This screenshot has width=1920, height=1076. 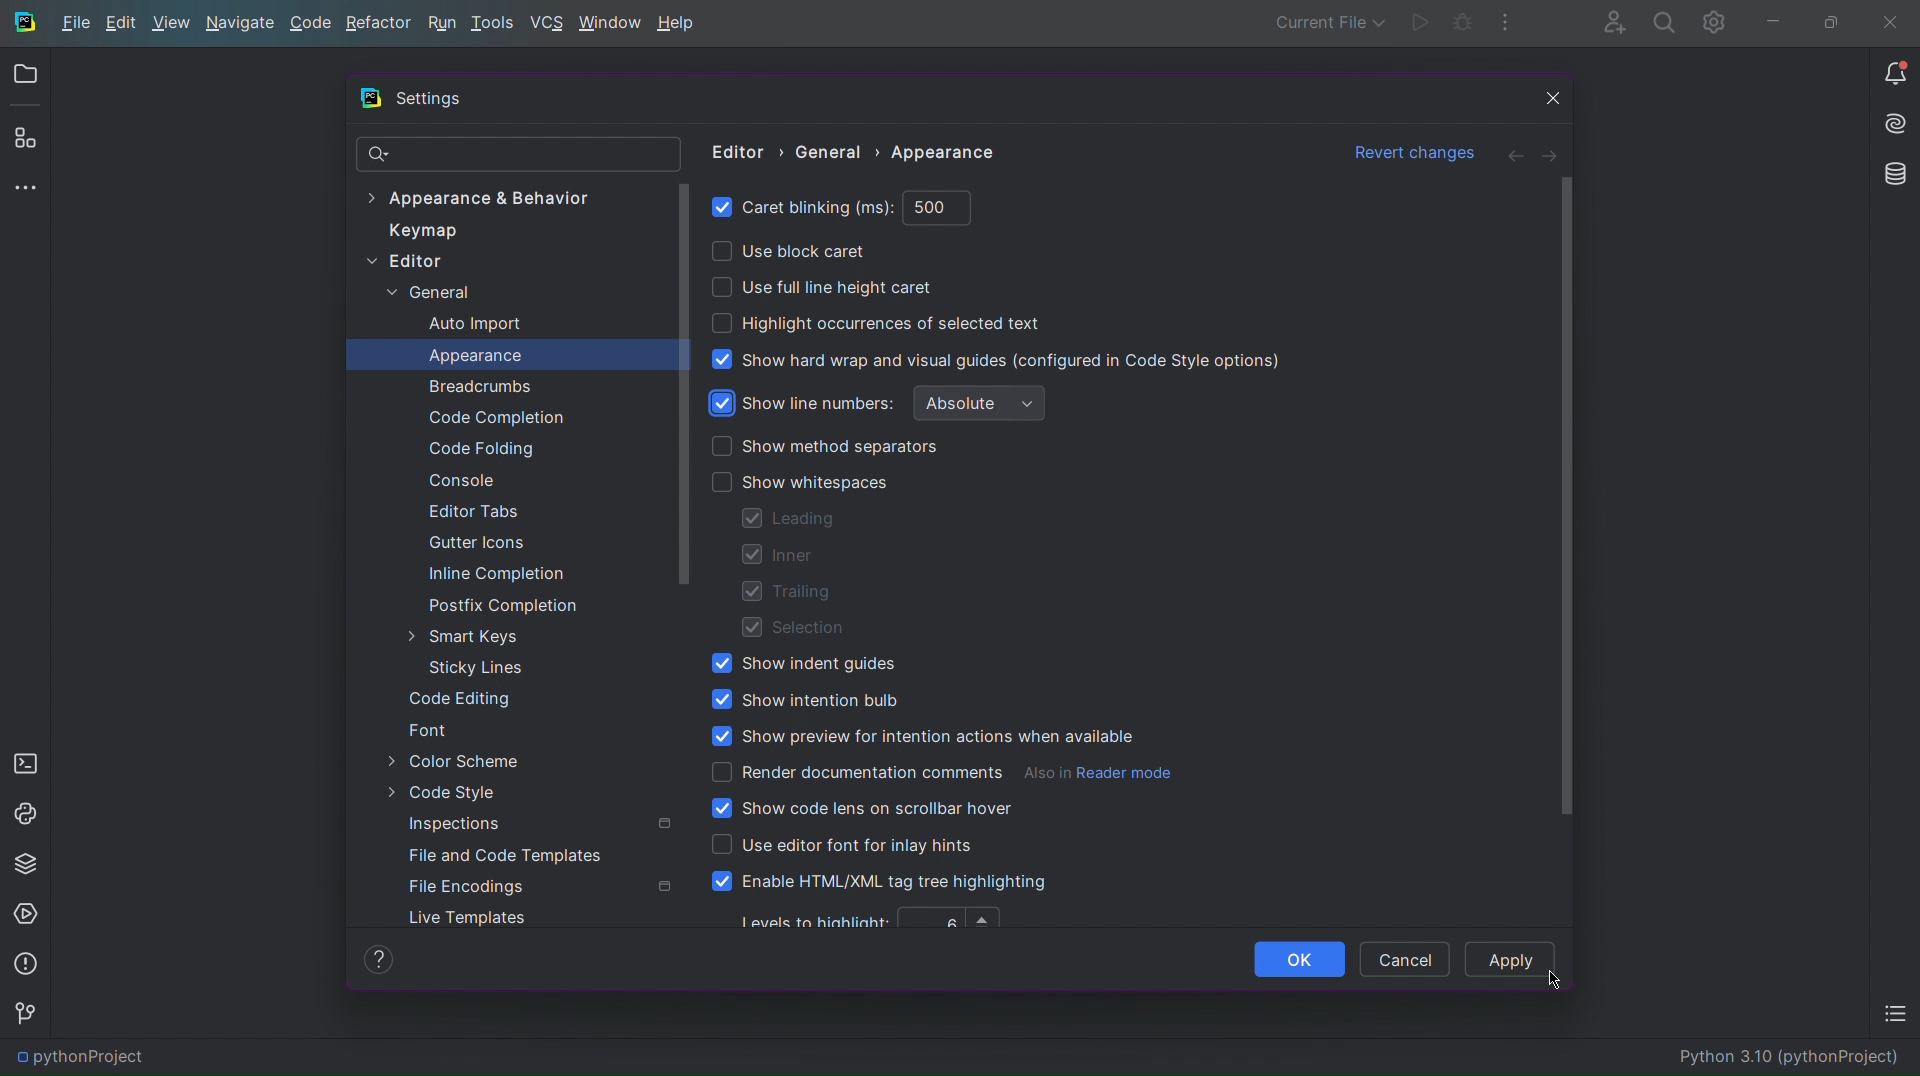 What do you see at coordinates (609, 22) in the screenshot?
I see `Window` at bounding box center [609, 22].